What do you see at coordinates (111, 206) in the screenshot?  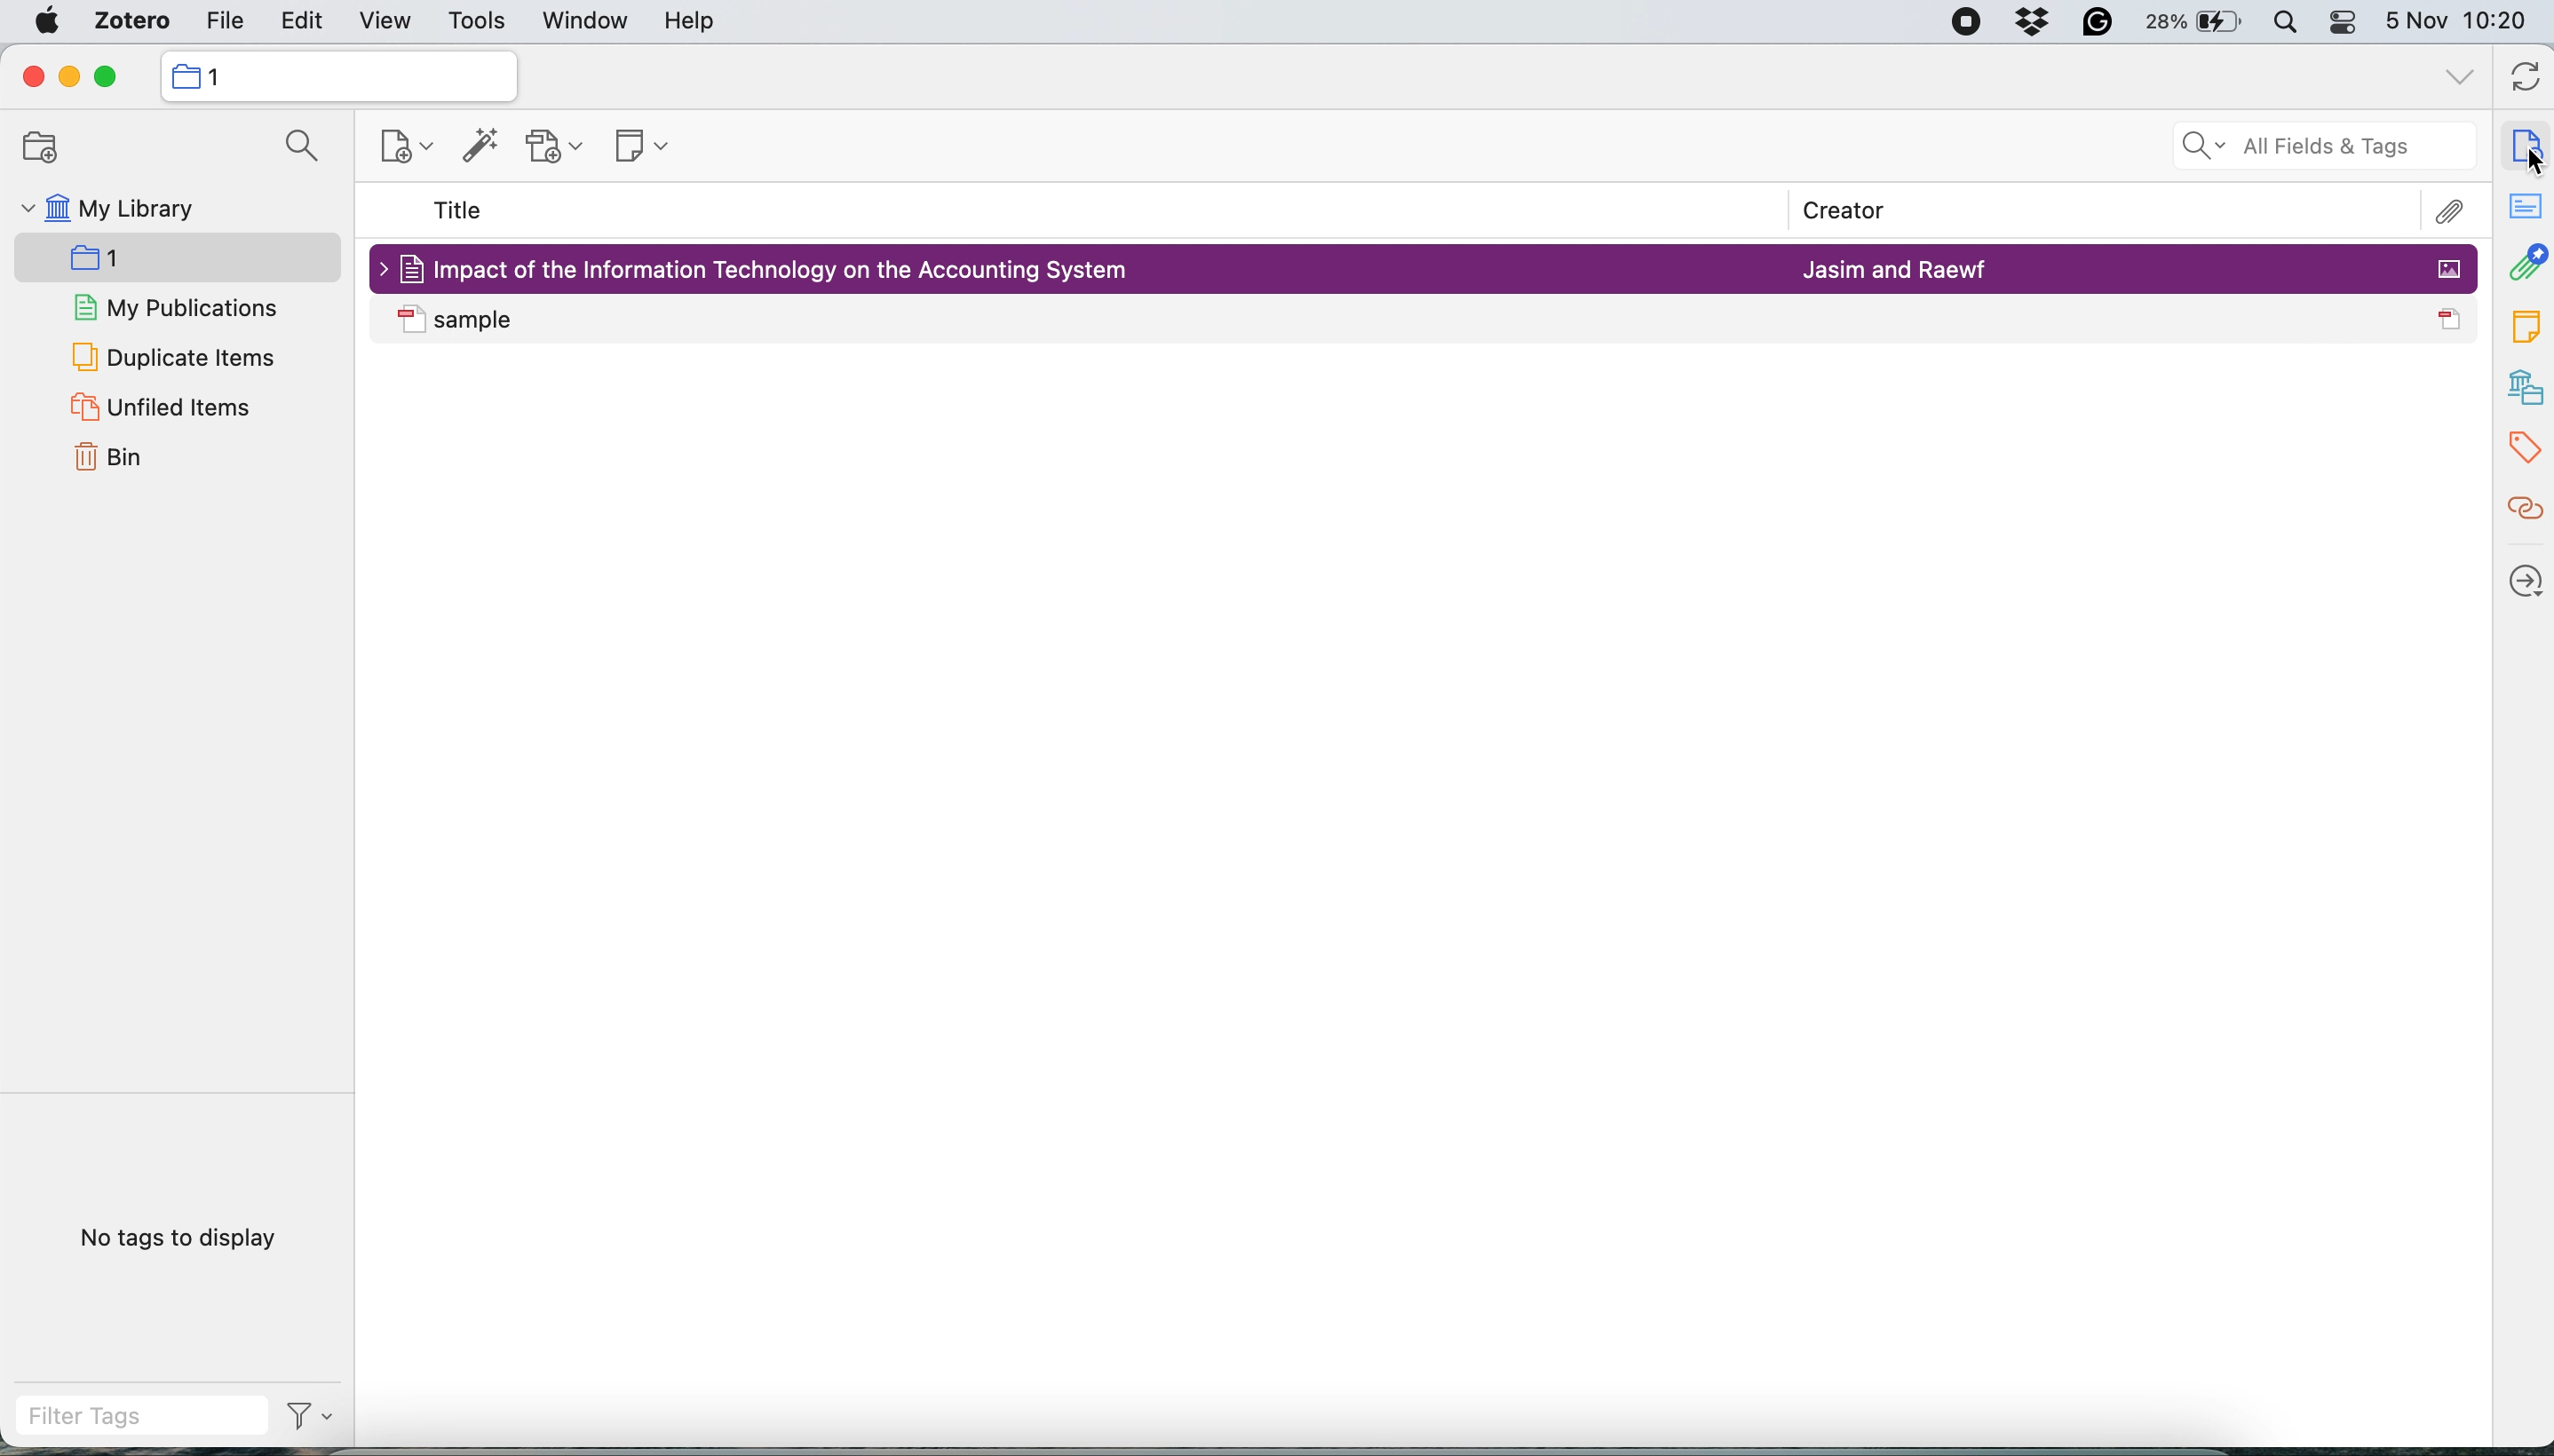 I see `my library` at bounding box center [111, 206].